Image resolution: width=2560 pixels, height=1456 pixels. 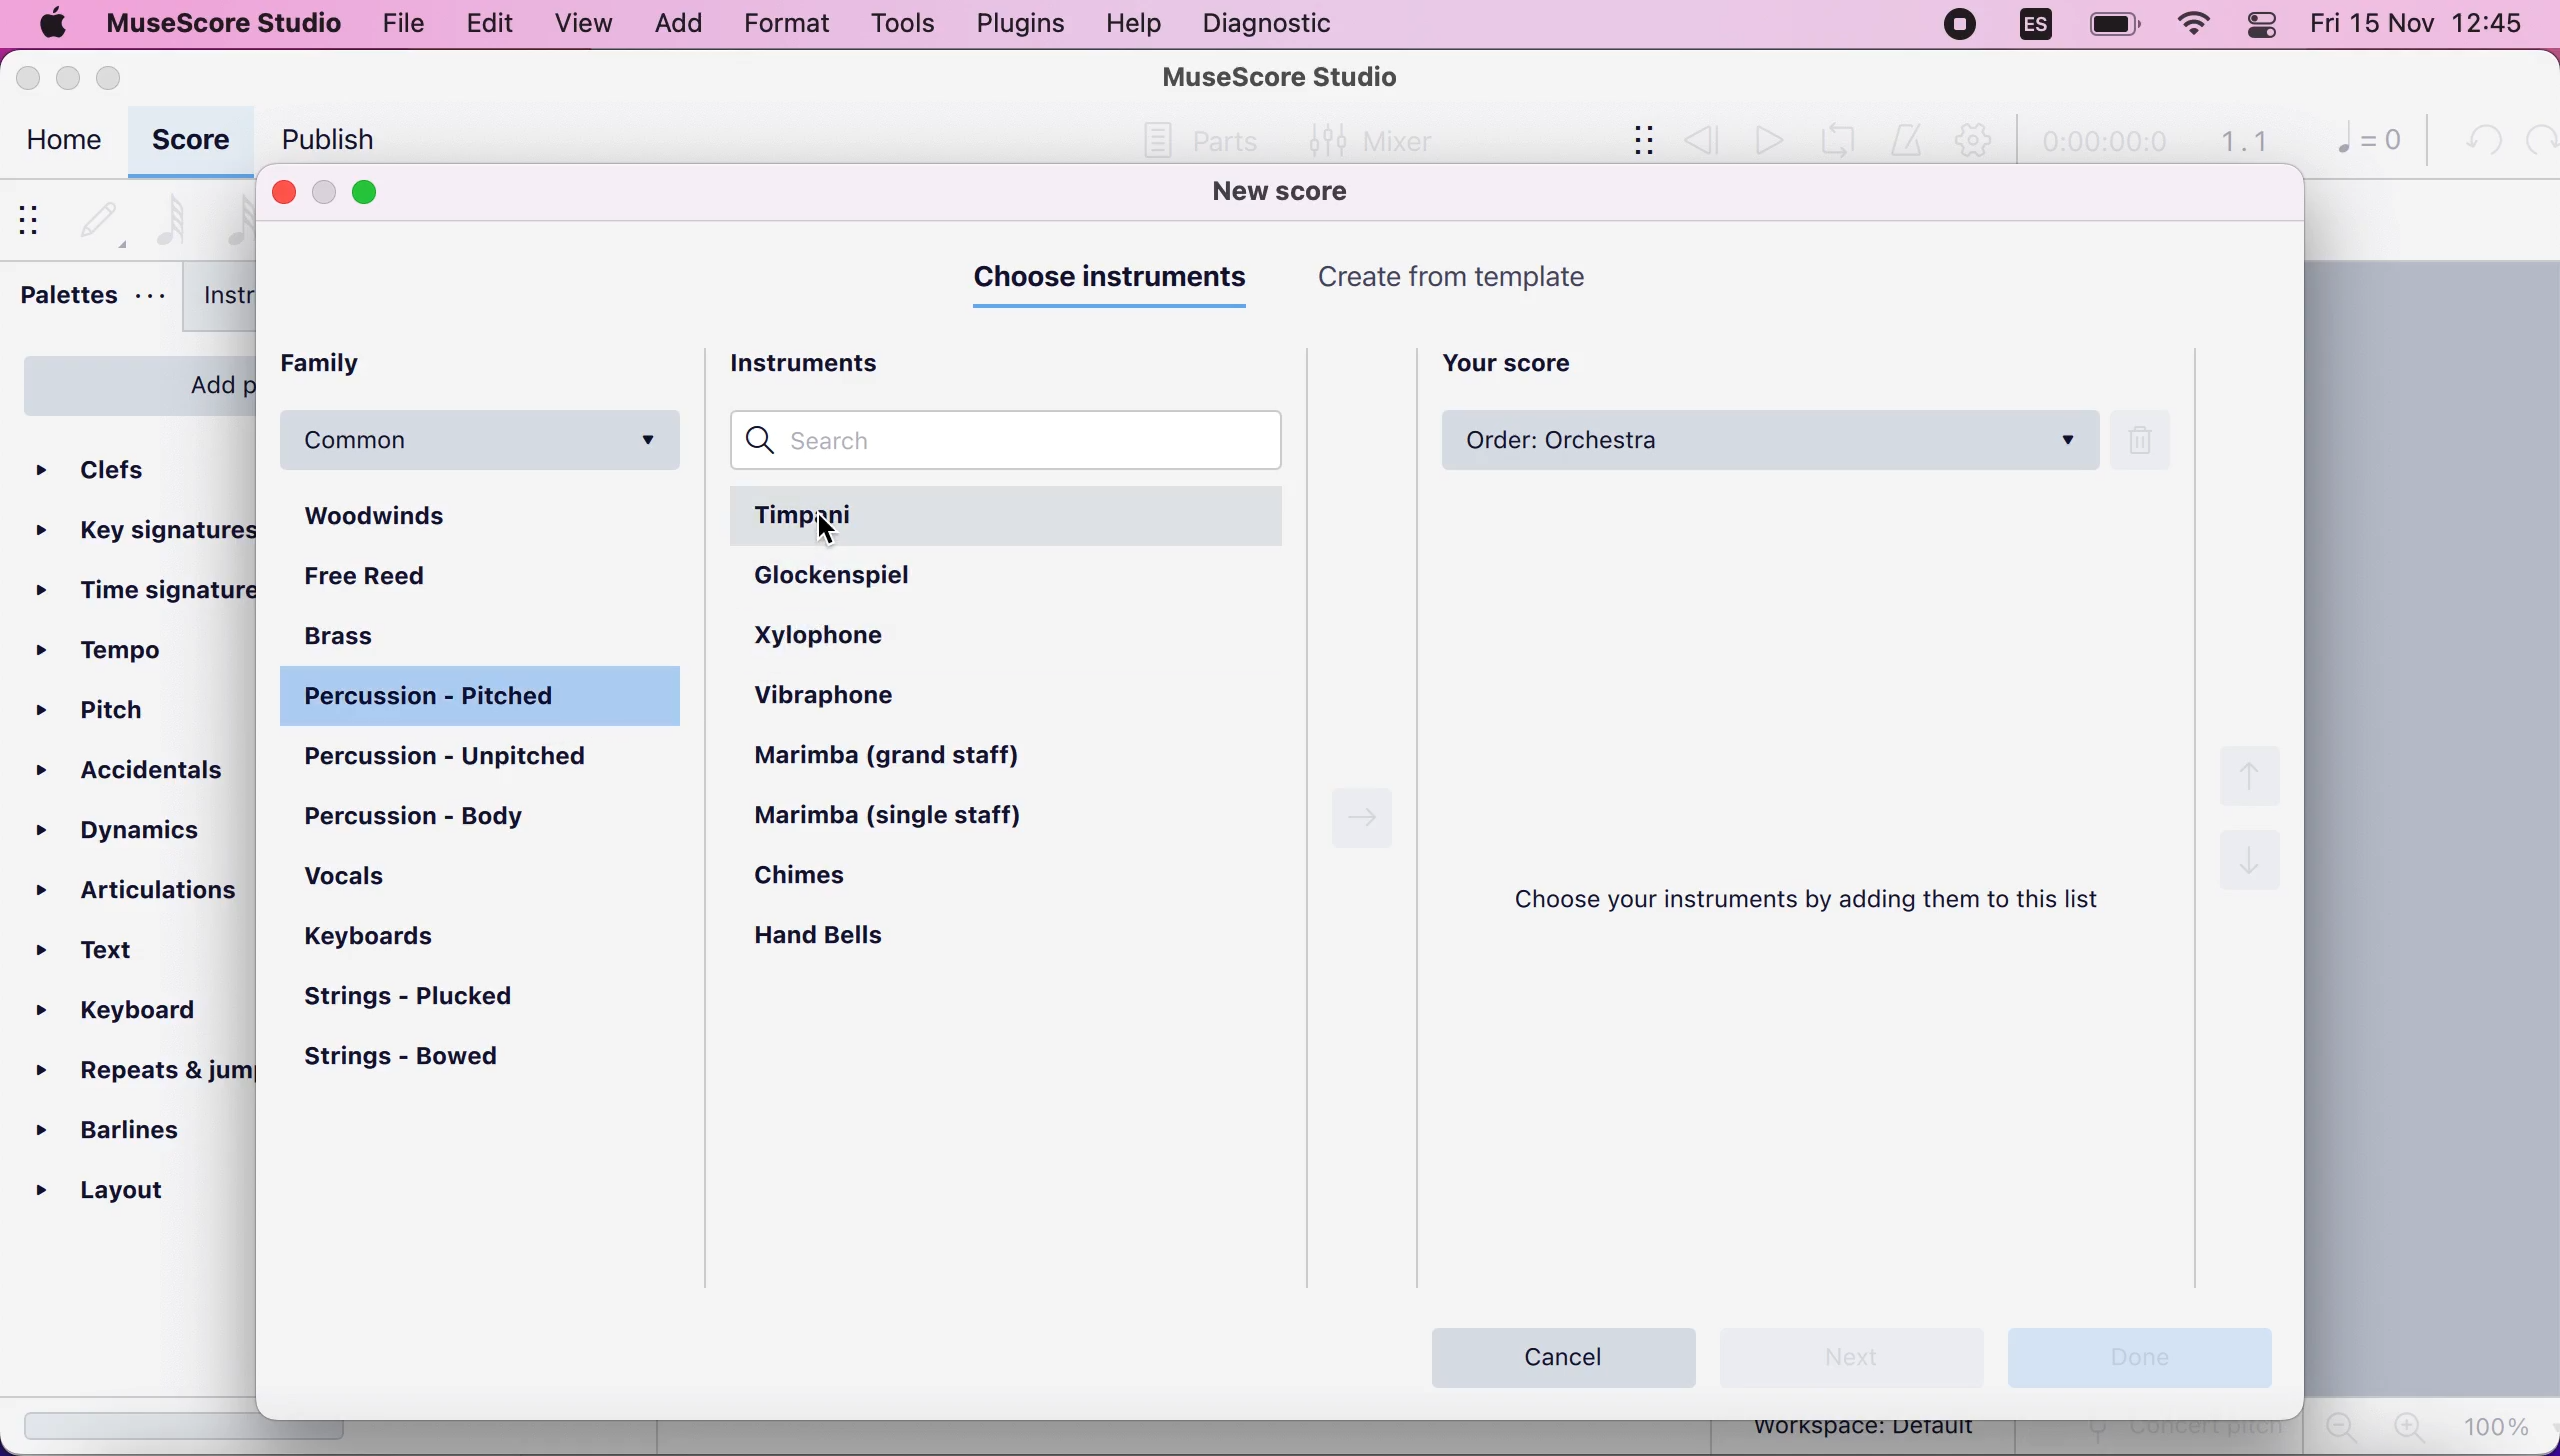 I want to click on default, so click(x=99, y=215).